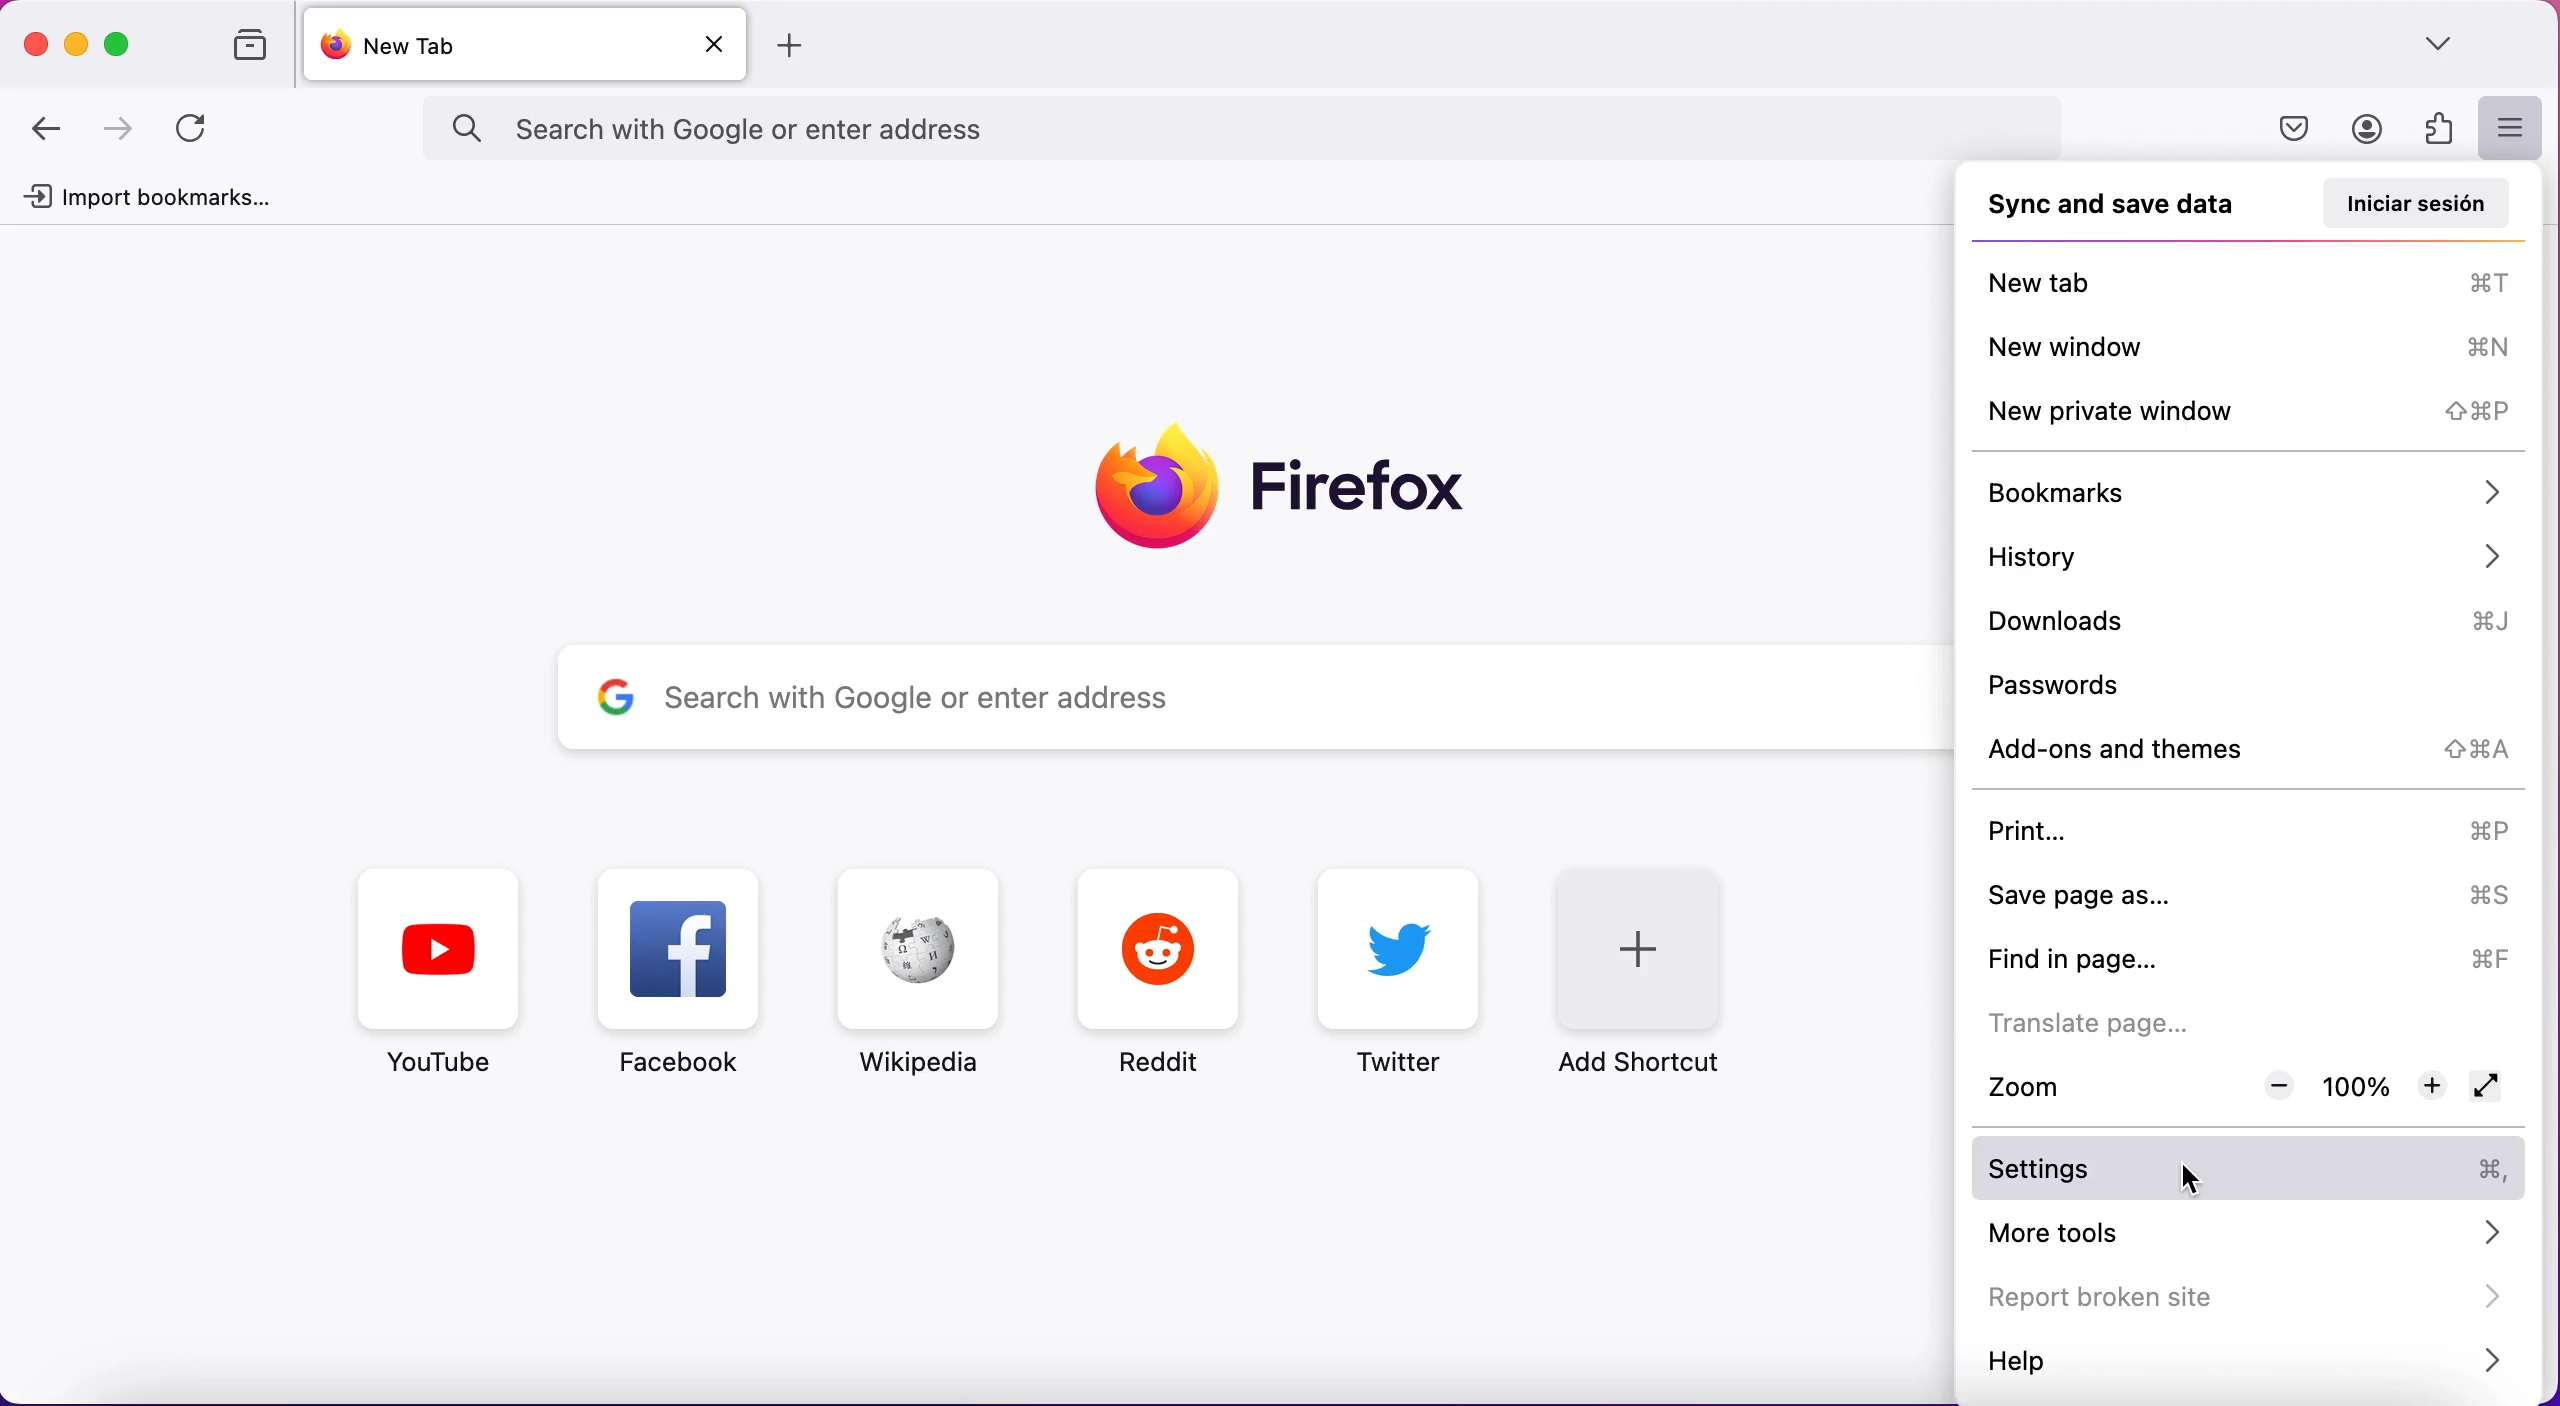 The height and width of the screenshot is (1406, 2560). What do you see at coordinates (2250, 833) in the screenshot?
I see `print` at bounding box center [2250, 833].